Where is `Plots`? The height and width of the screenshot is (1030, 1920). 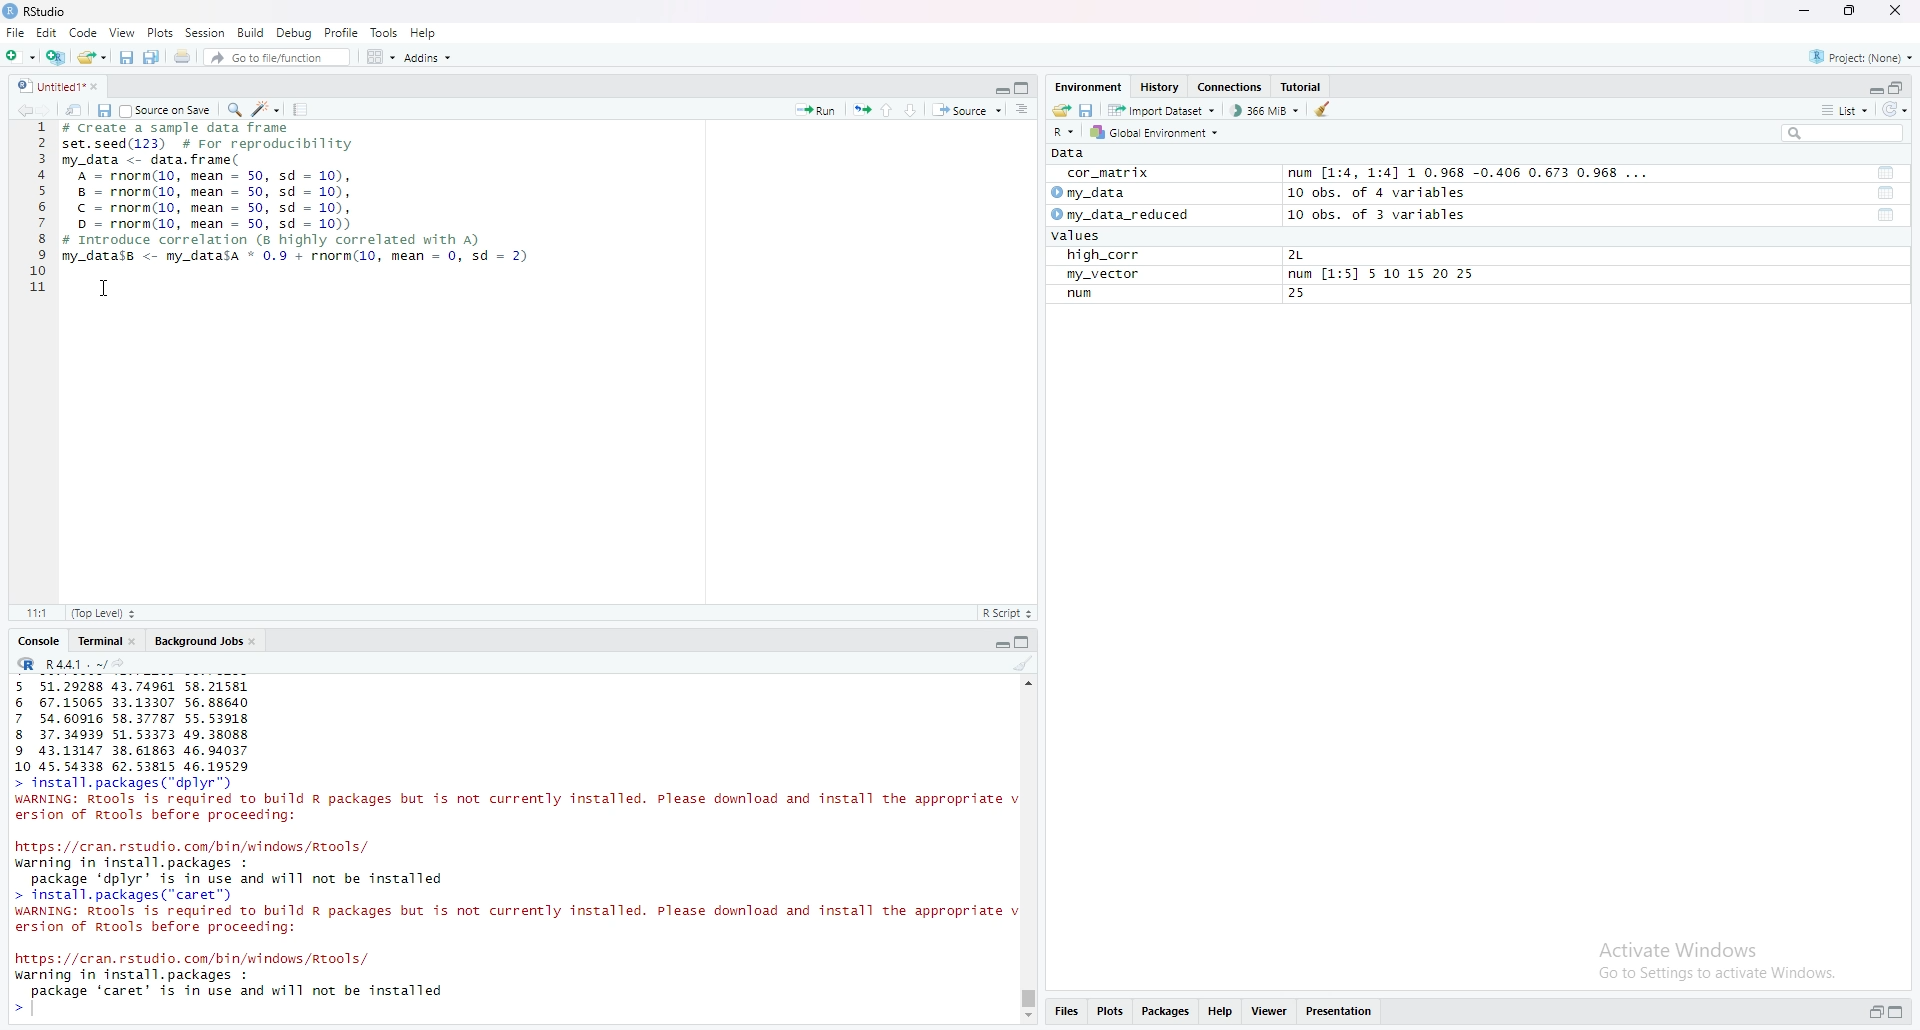 Plots is located at coordinates (161, 32).